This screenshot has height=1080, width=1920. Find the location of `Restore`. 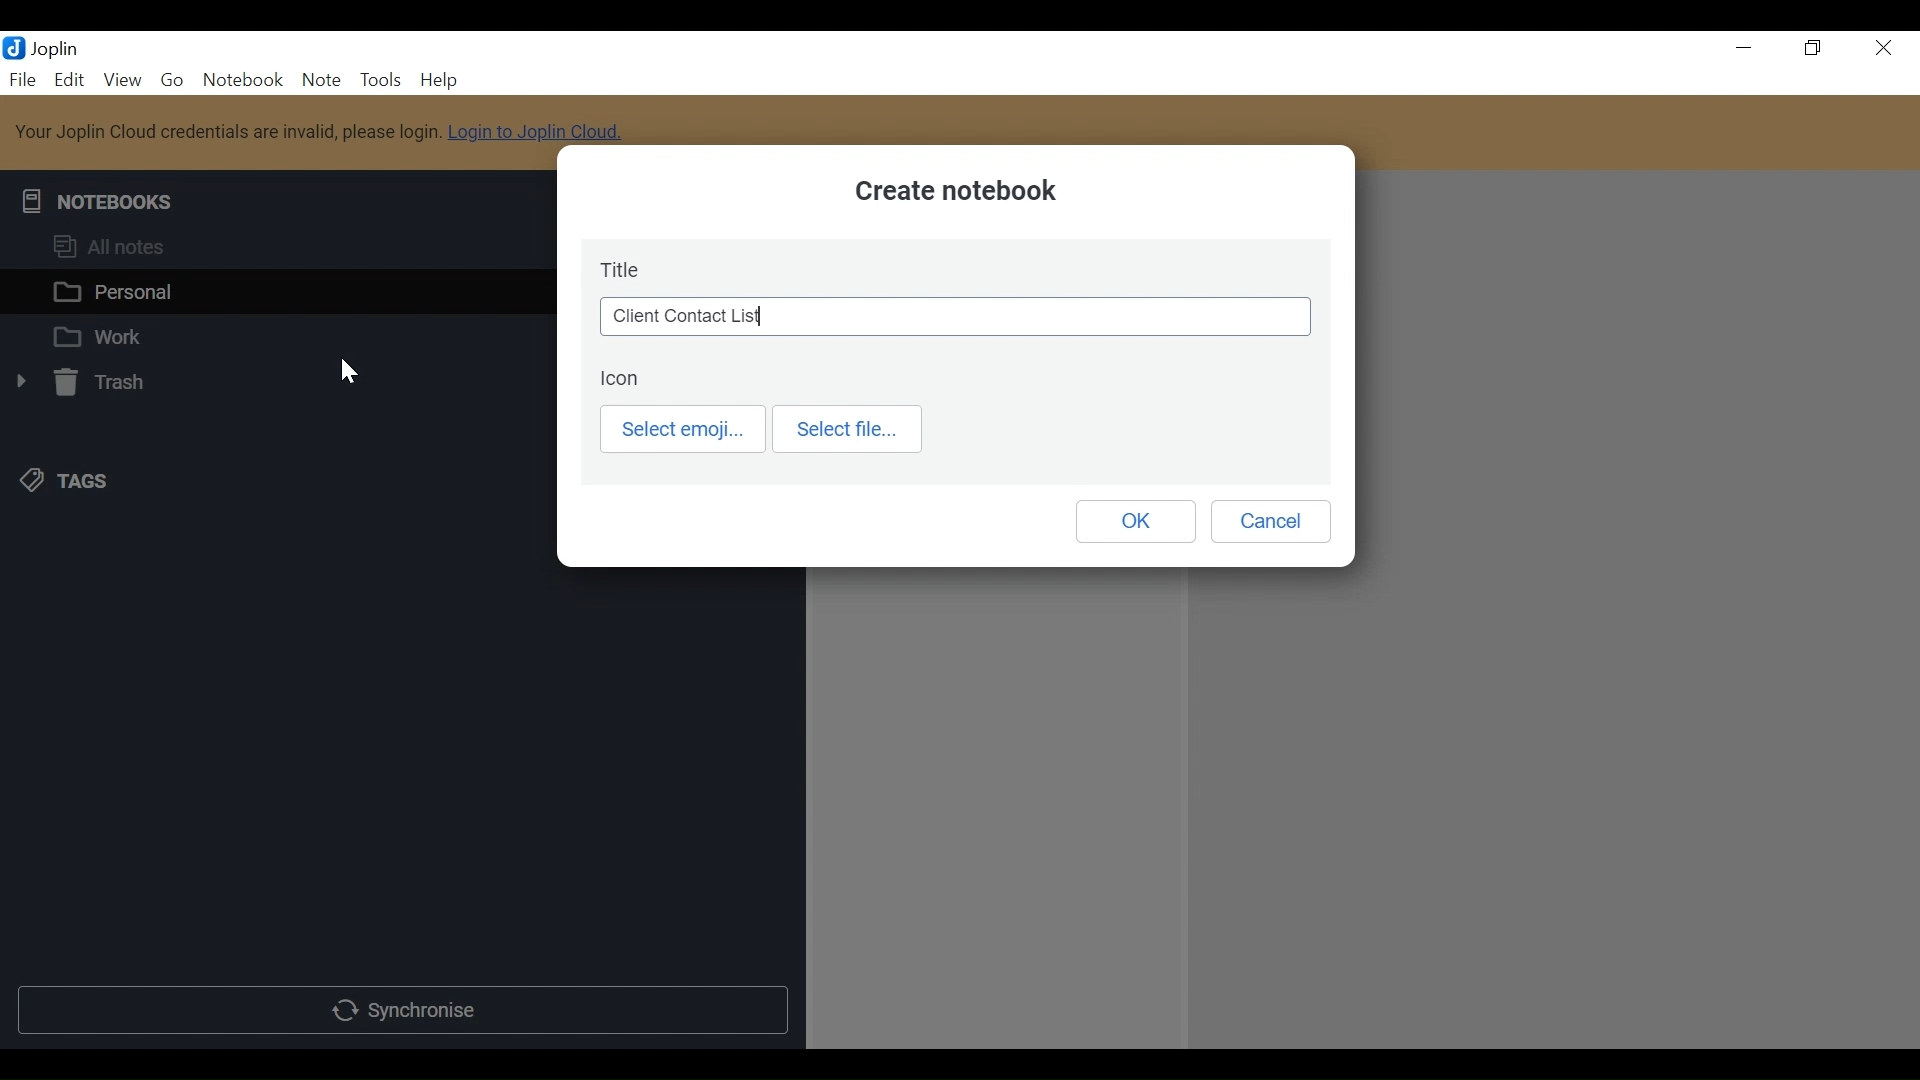

Restore is located at coordinates (1813, 48).